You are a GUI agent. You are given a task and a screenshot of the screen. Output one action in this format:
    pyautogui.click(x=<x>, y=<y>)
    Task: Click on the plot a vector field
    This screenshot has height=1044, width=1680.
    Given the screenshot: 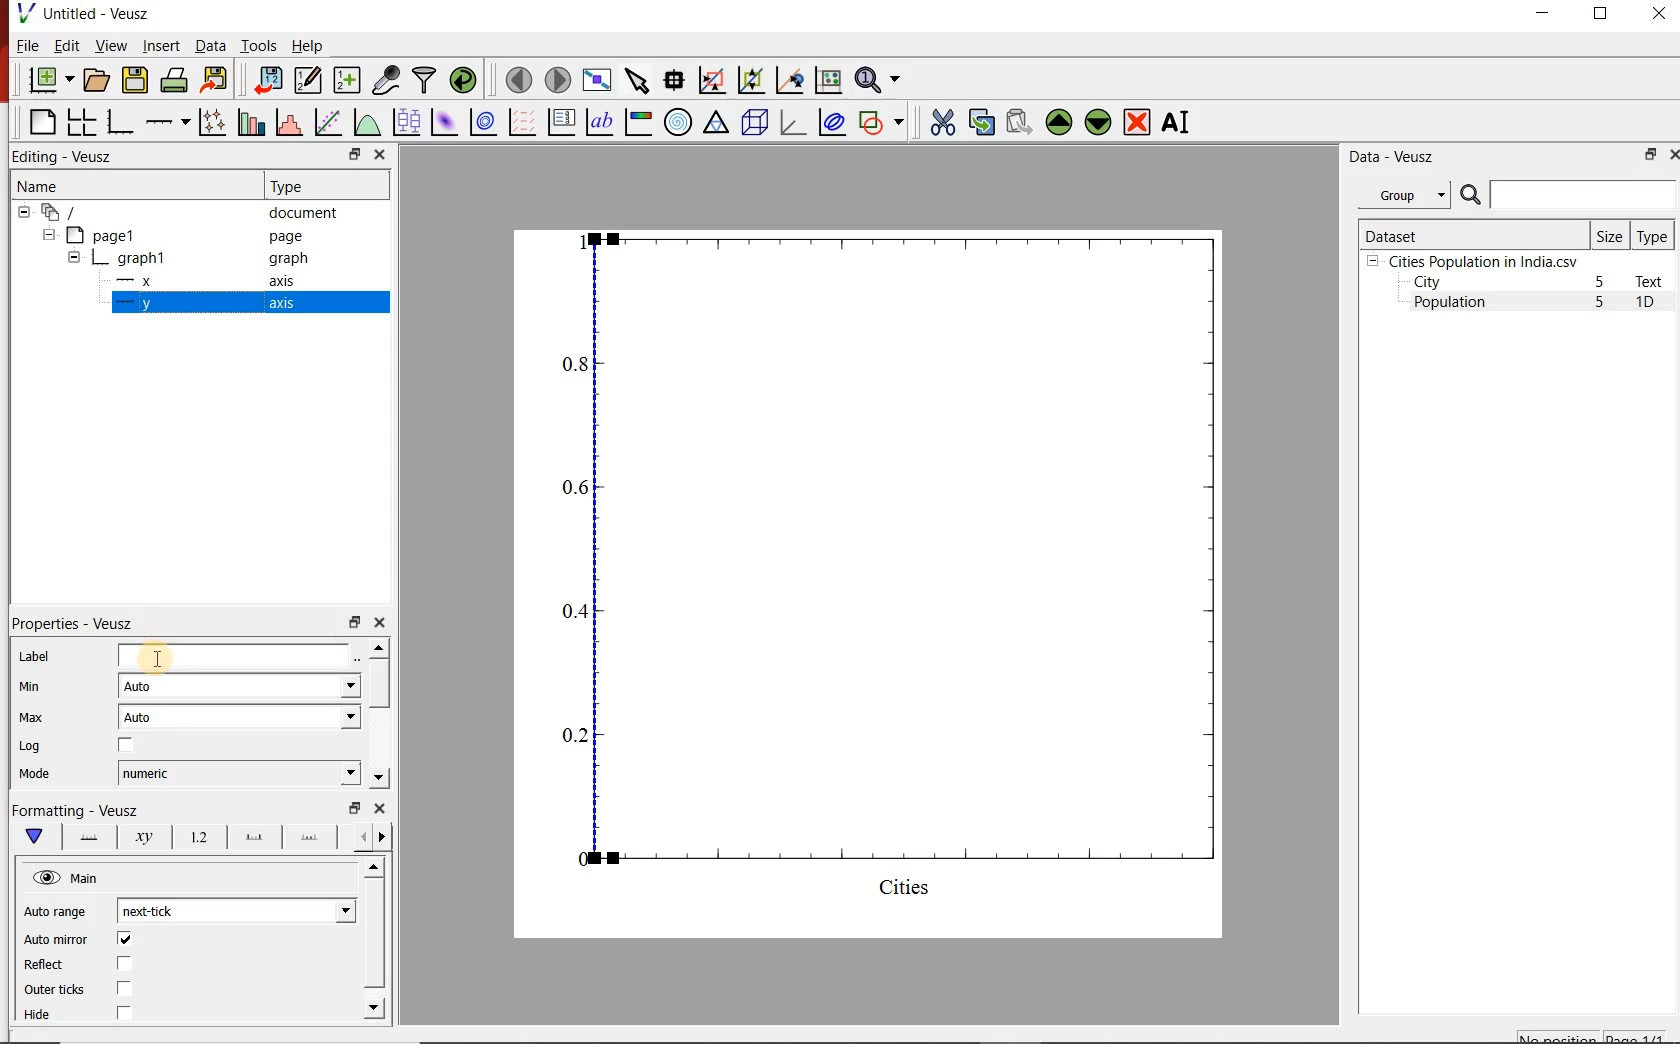 What is the action you would take?
    pyautogui.click(x=520, y=121)
    